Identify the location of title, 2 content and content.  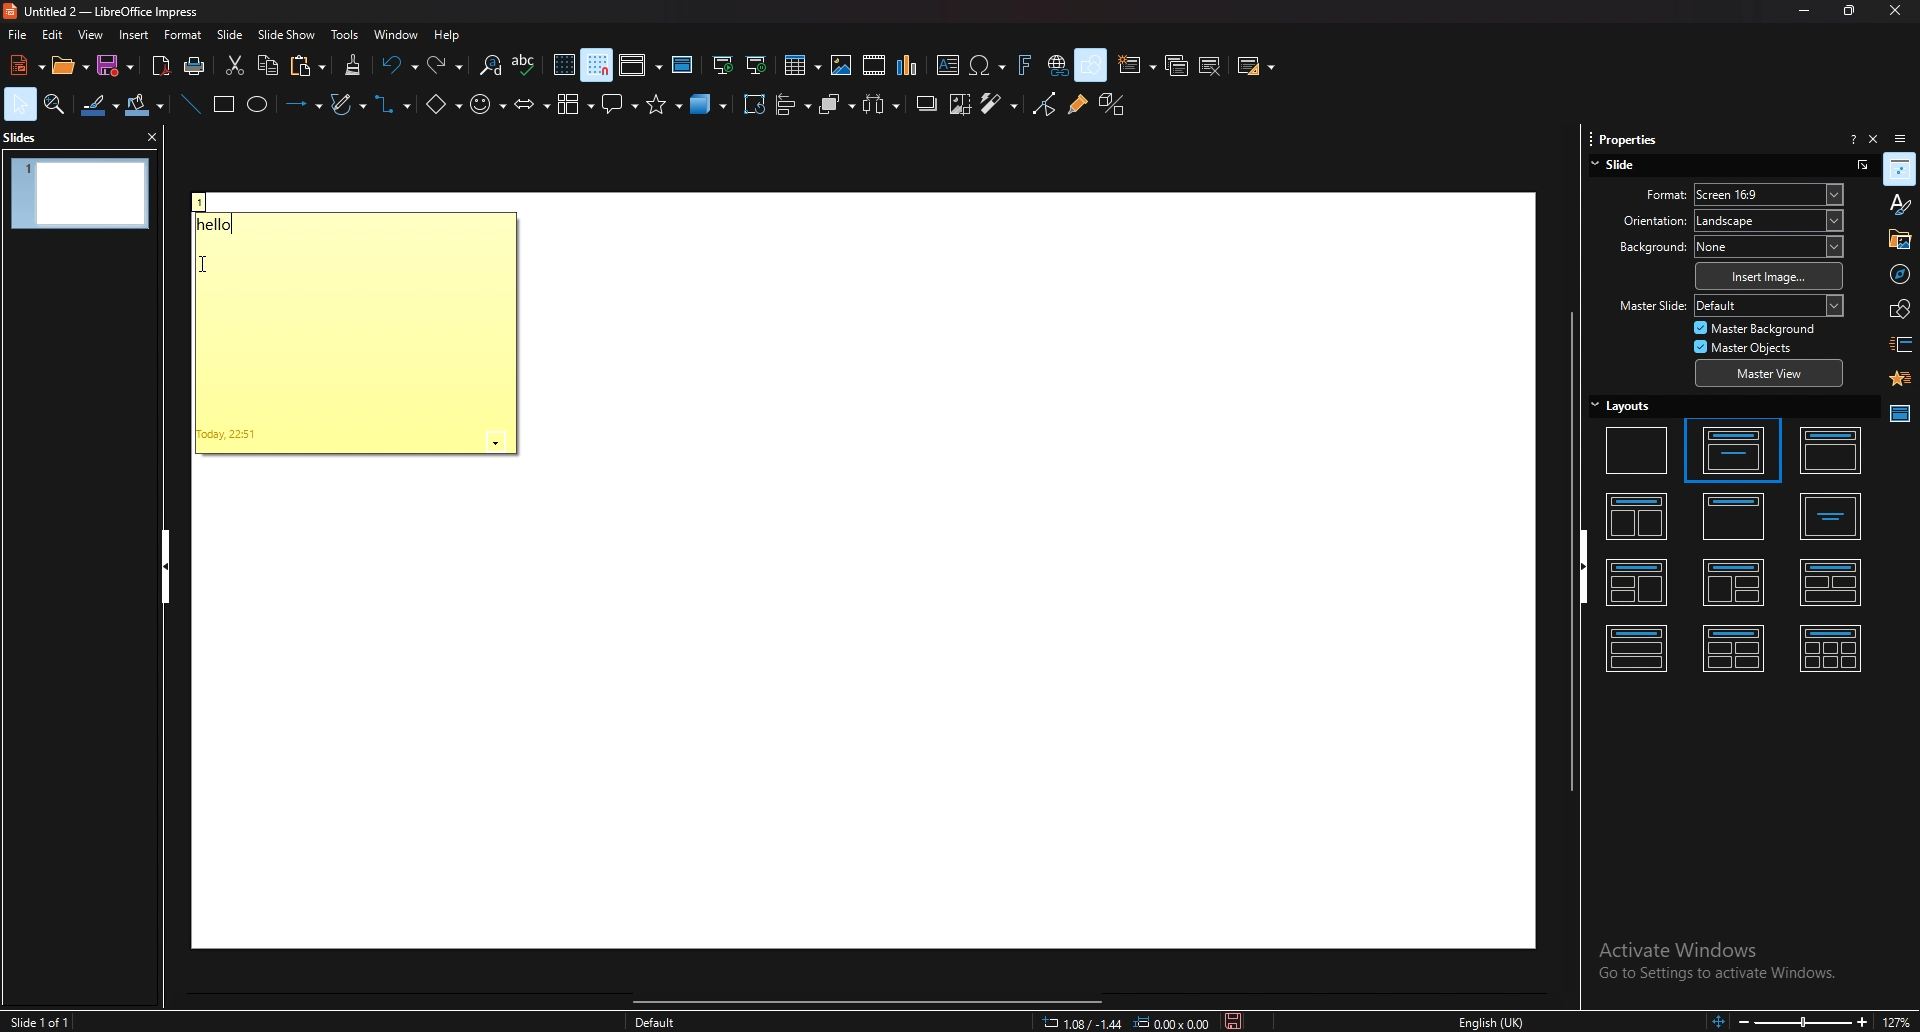
(1639, 584).